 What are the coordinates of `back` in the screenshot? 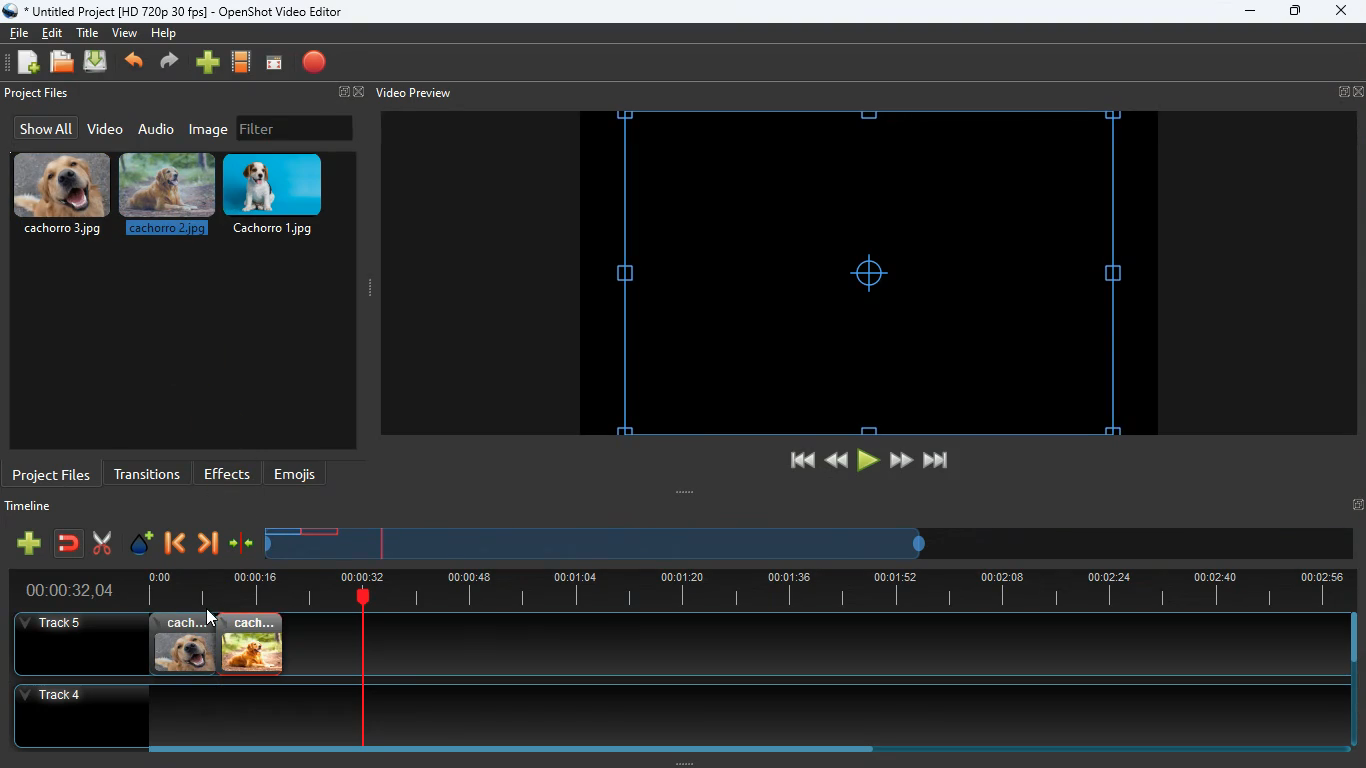 It's located at (136, 63).